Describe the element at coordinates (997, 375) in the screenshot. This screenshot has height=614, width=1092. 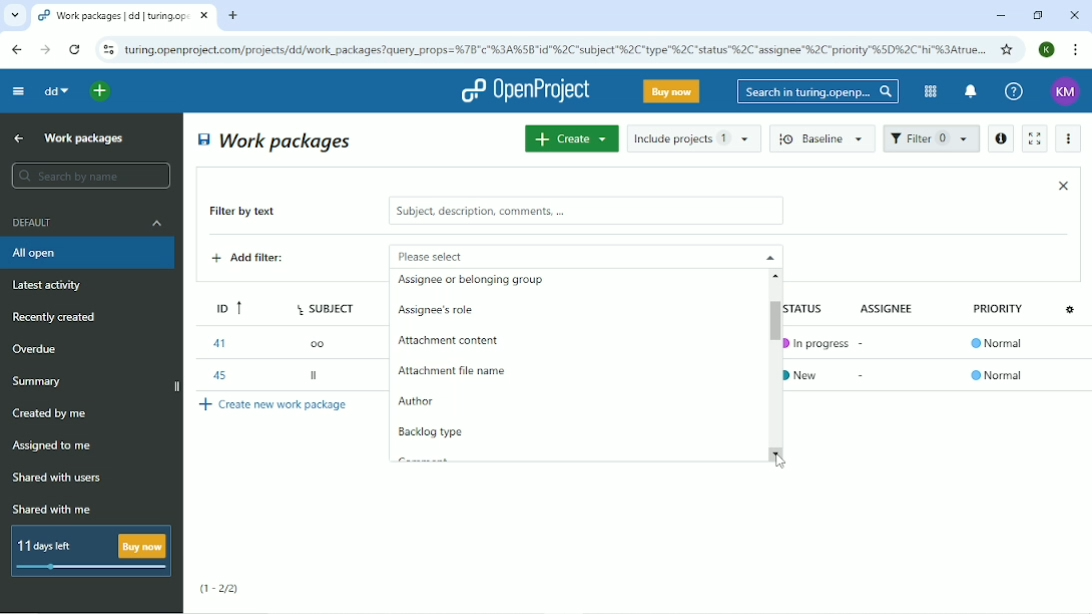
I see `Normal` at that location.